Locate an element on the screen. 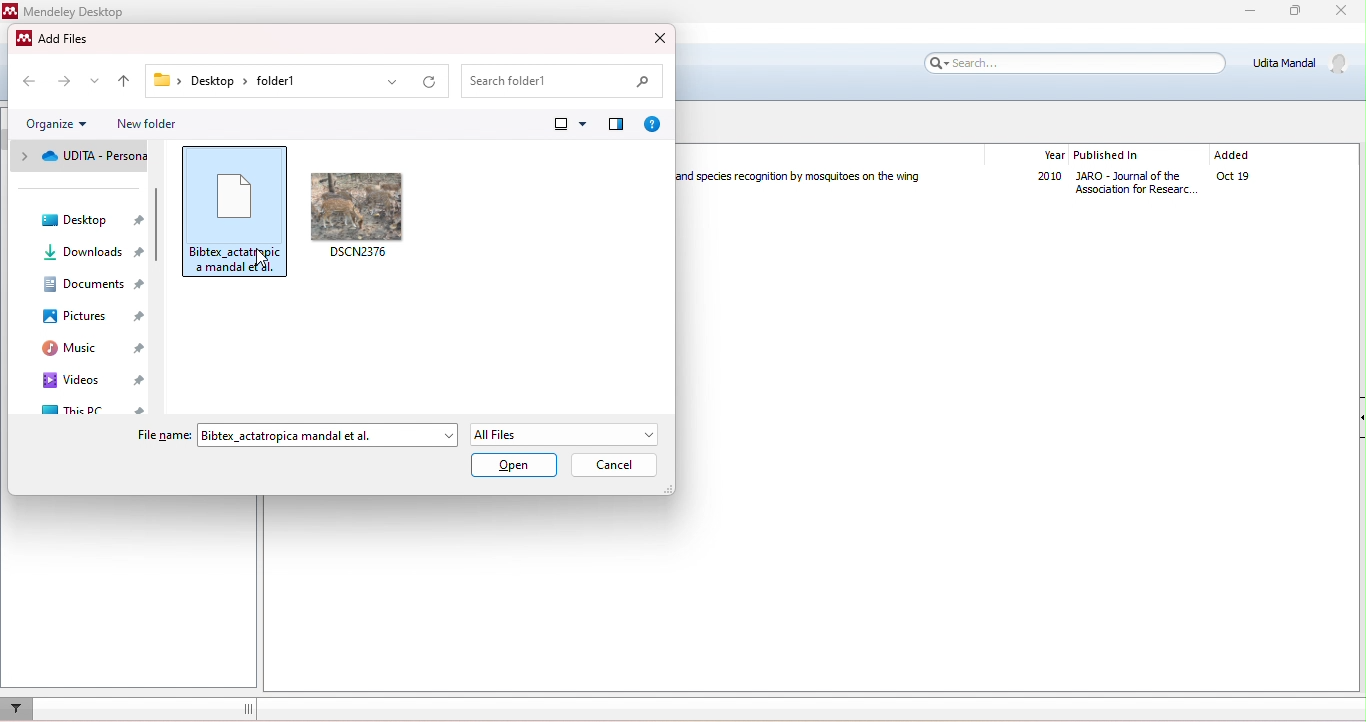 The height and width of the screenshot is (722, 1366). UDITA - personal is located at coordinates (82, 156).